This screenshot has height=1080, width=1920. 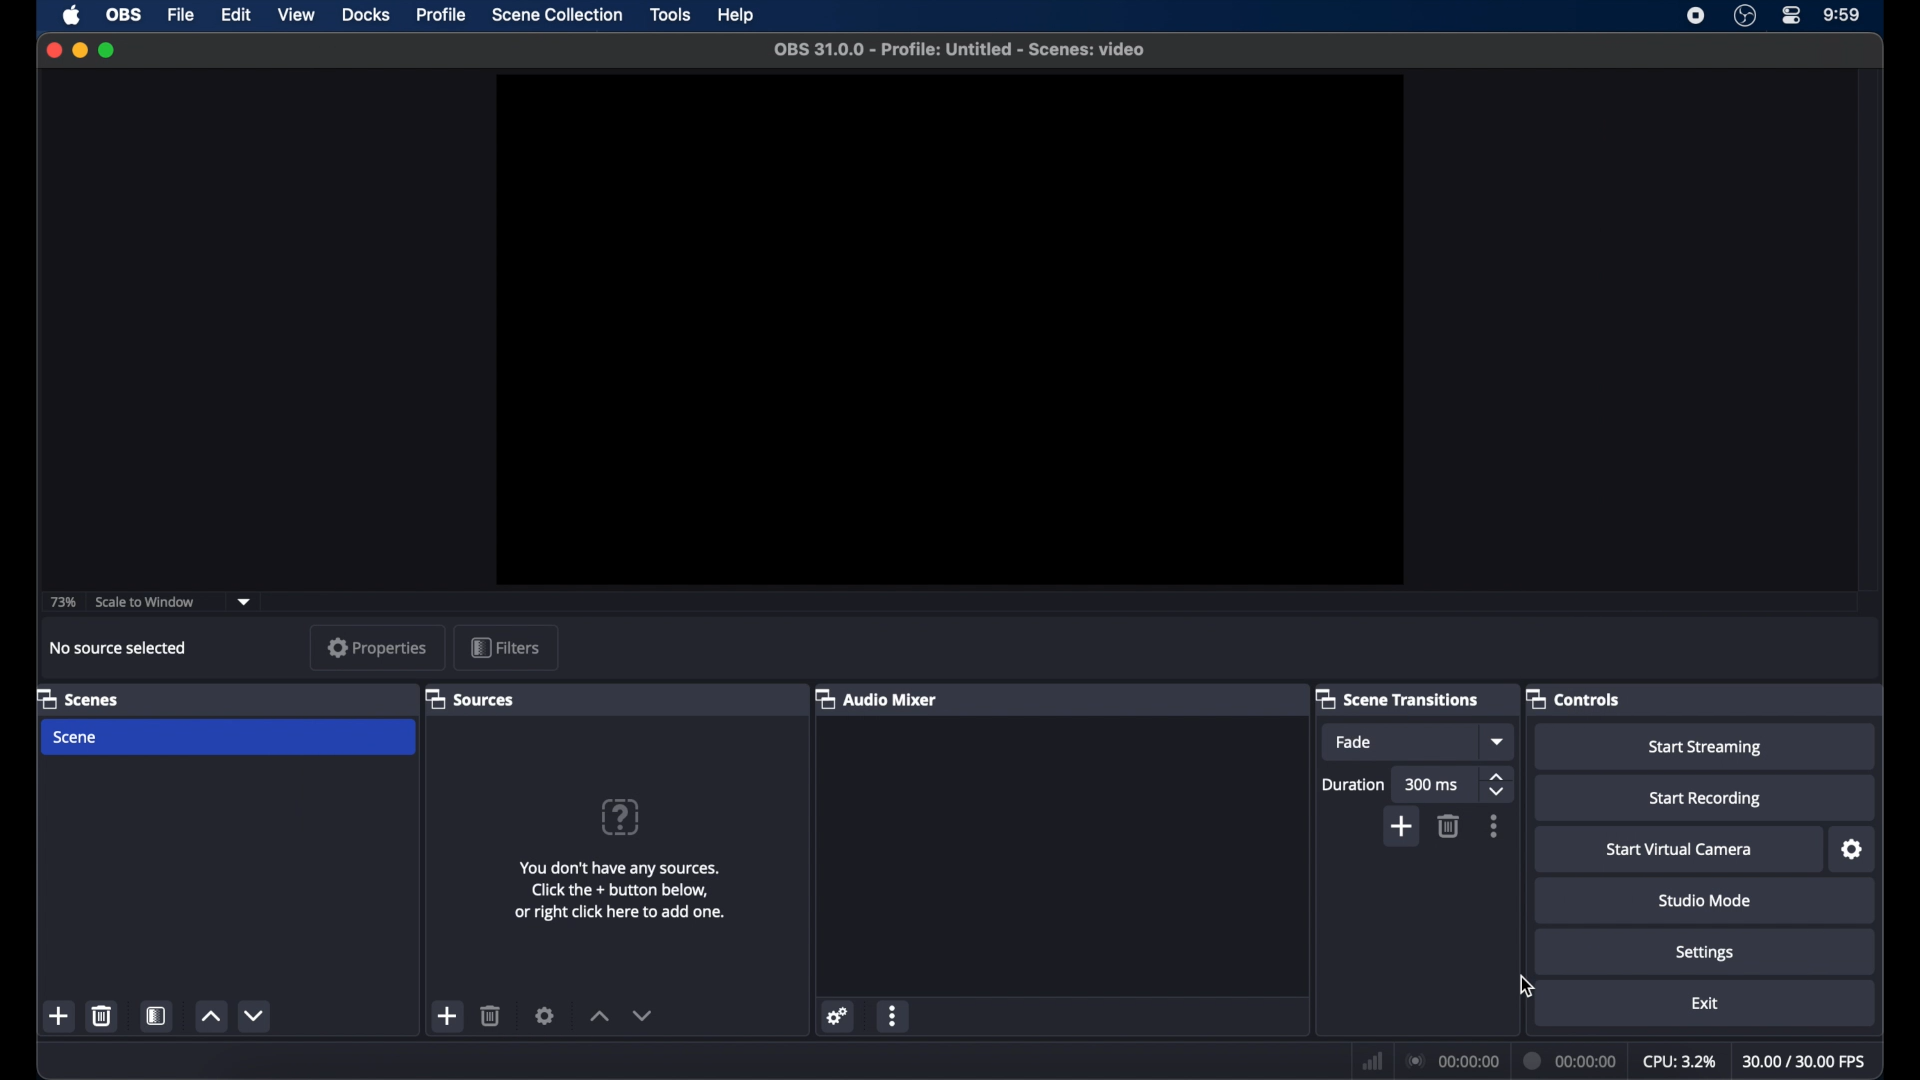 I want to click on profile, so click(x=443, y=15).